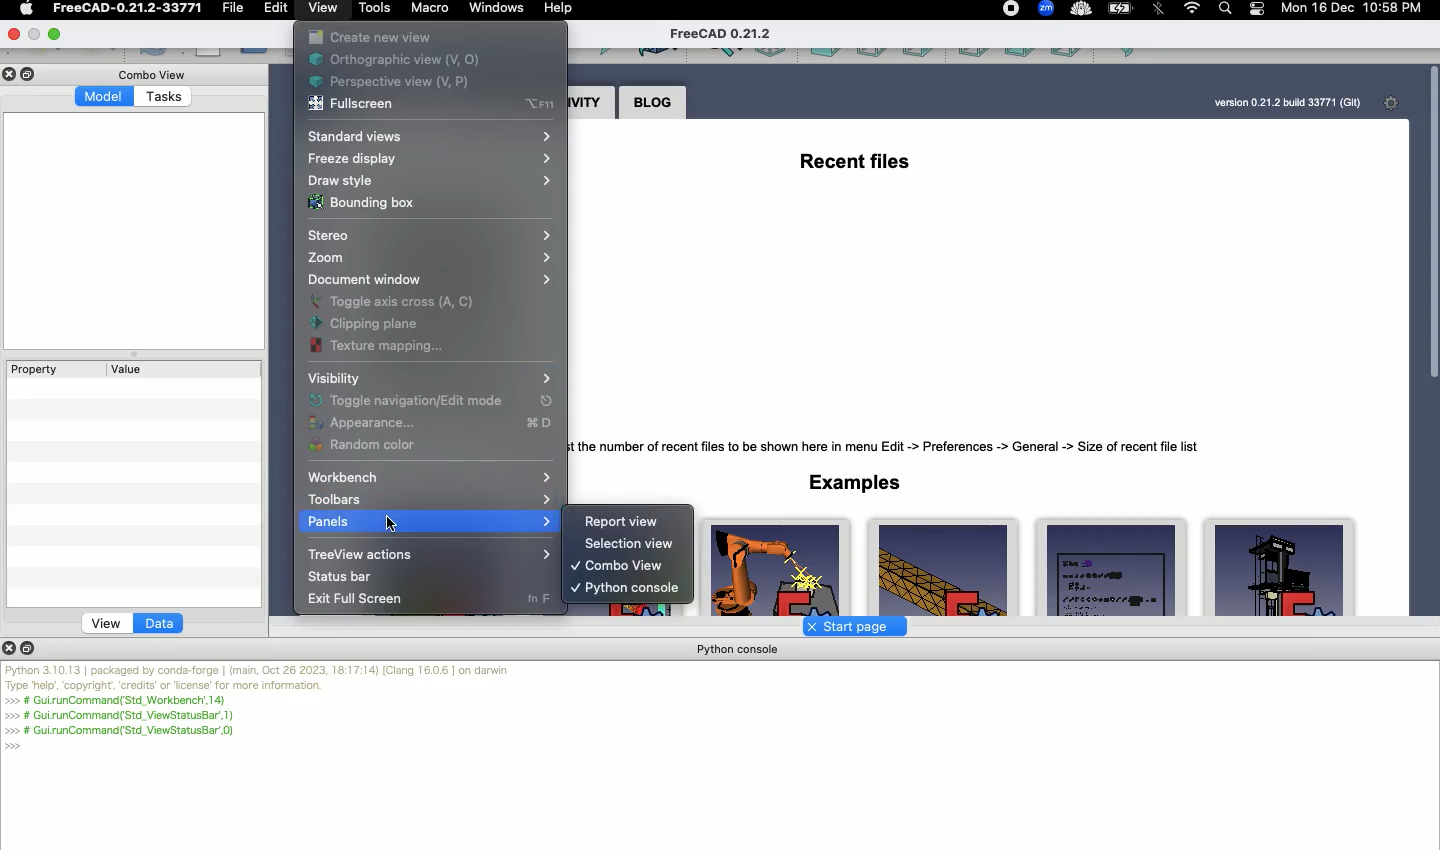  I want to click on Draft_test_objects.FCStd FreeCAD Developers 117Kb, so click(1107, 568).